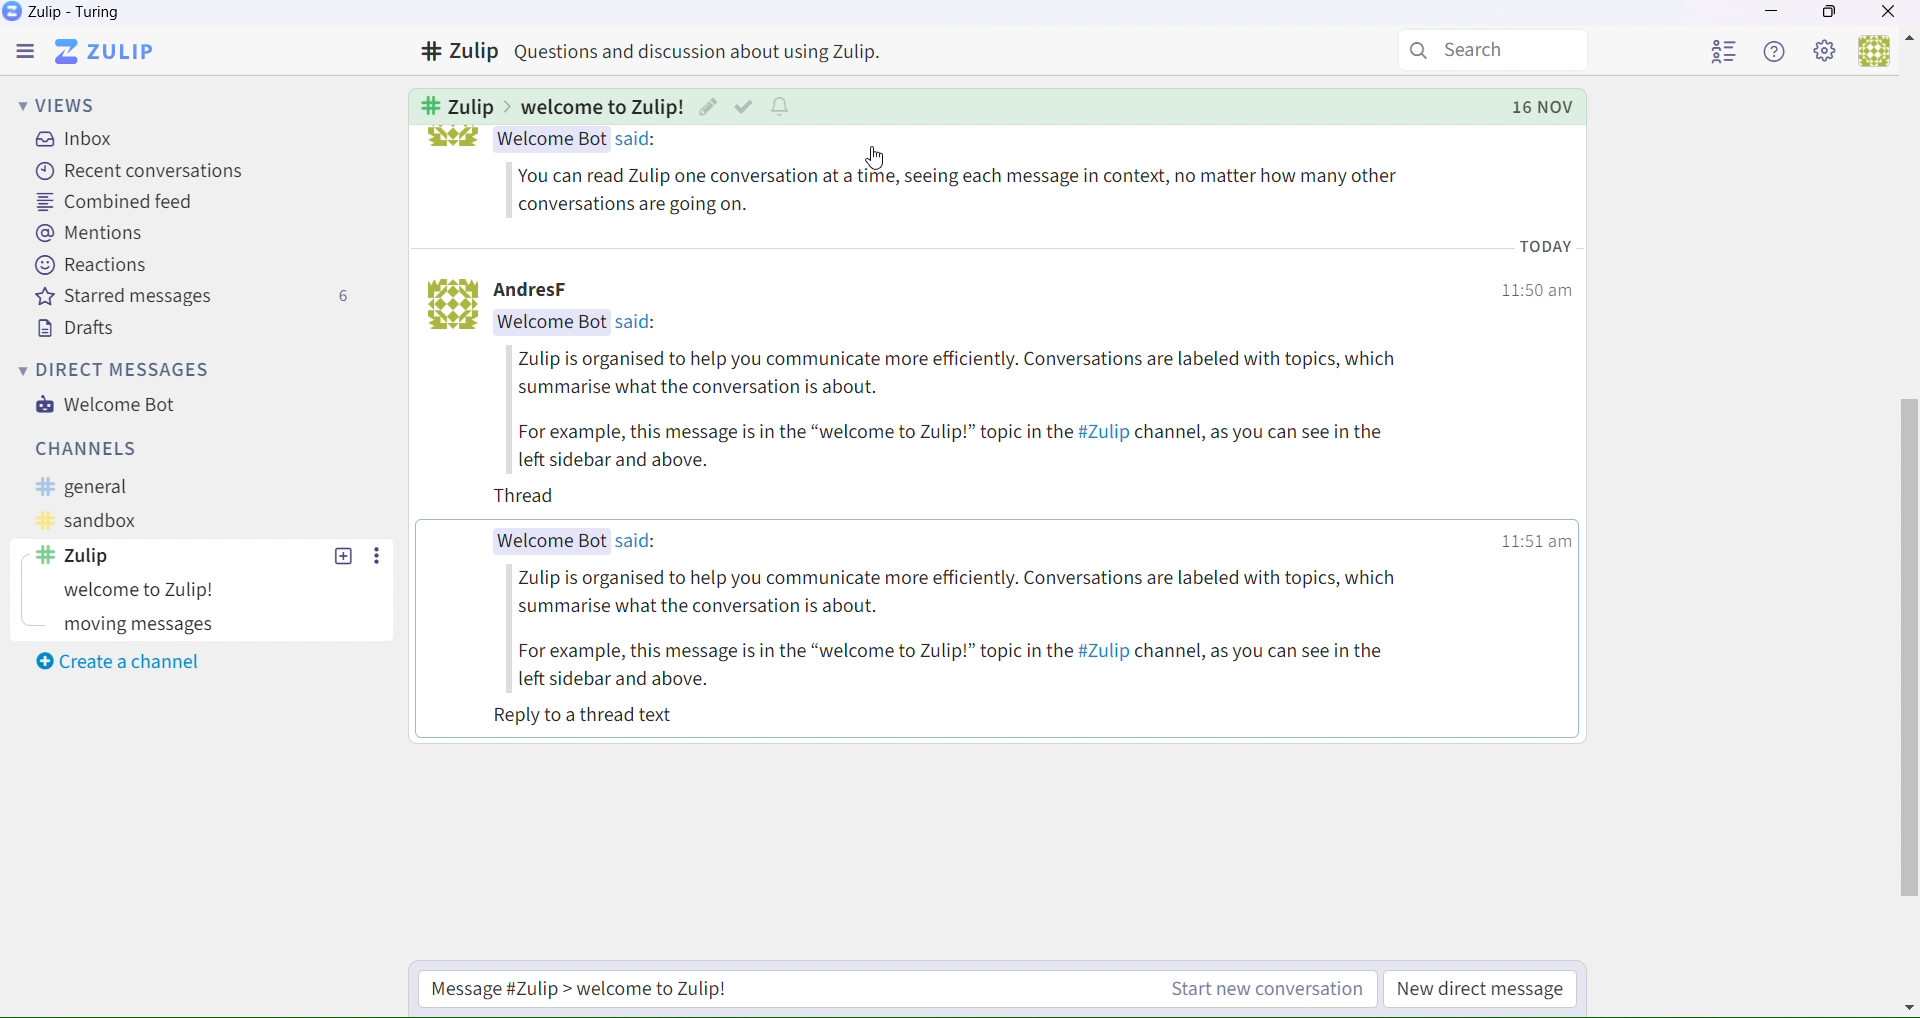 Image resolution: width=1920 pixels, height=1018 pixels. What do you see at coordinates (91, 235) in the screenshot?
I see `Mentions` at bounding box center [91, 235].